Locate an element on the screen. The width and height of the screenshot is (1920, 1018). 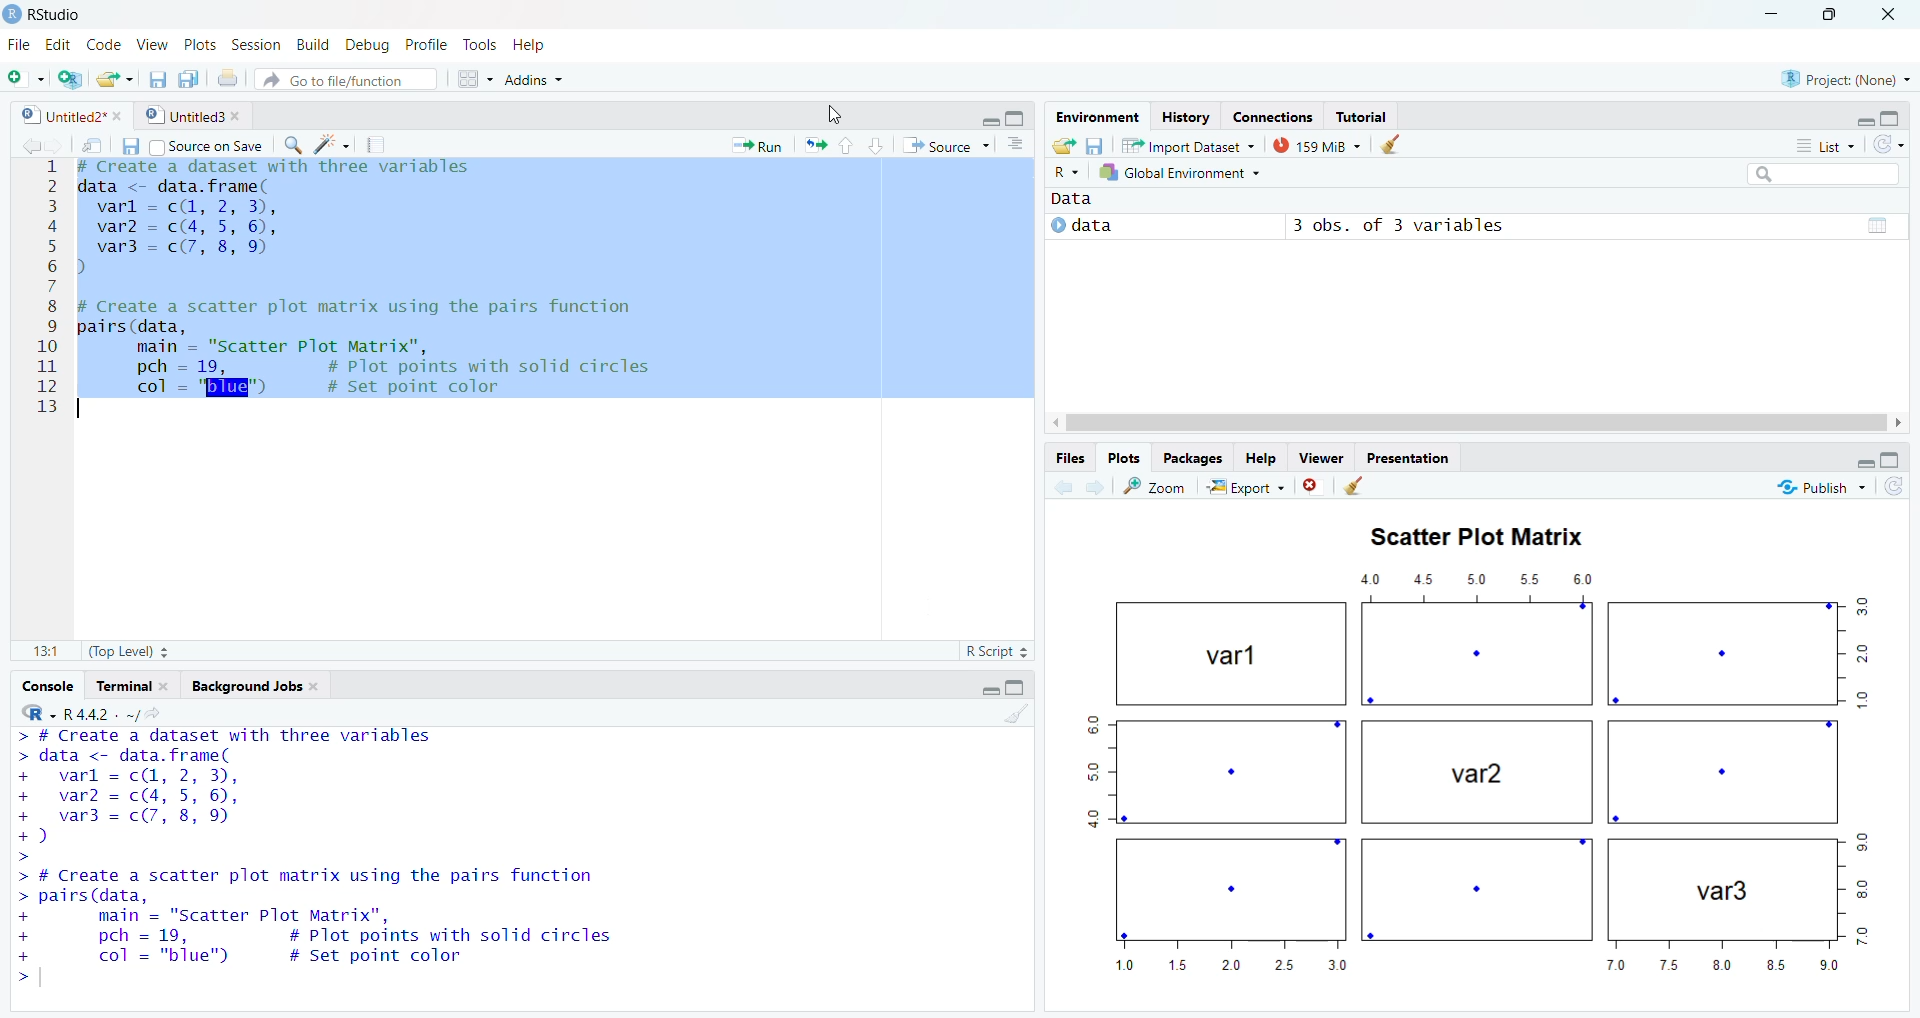
Edit is located at coordinates (58, 44).